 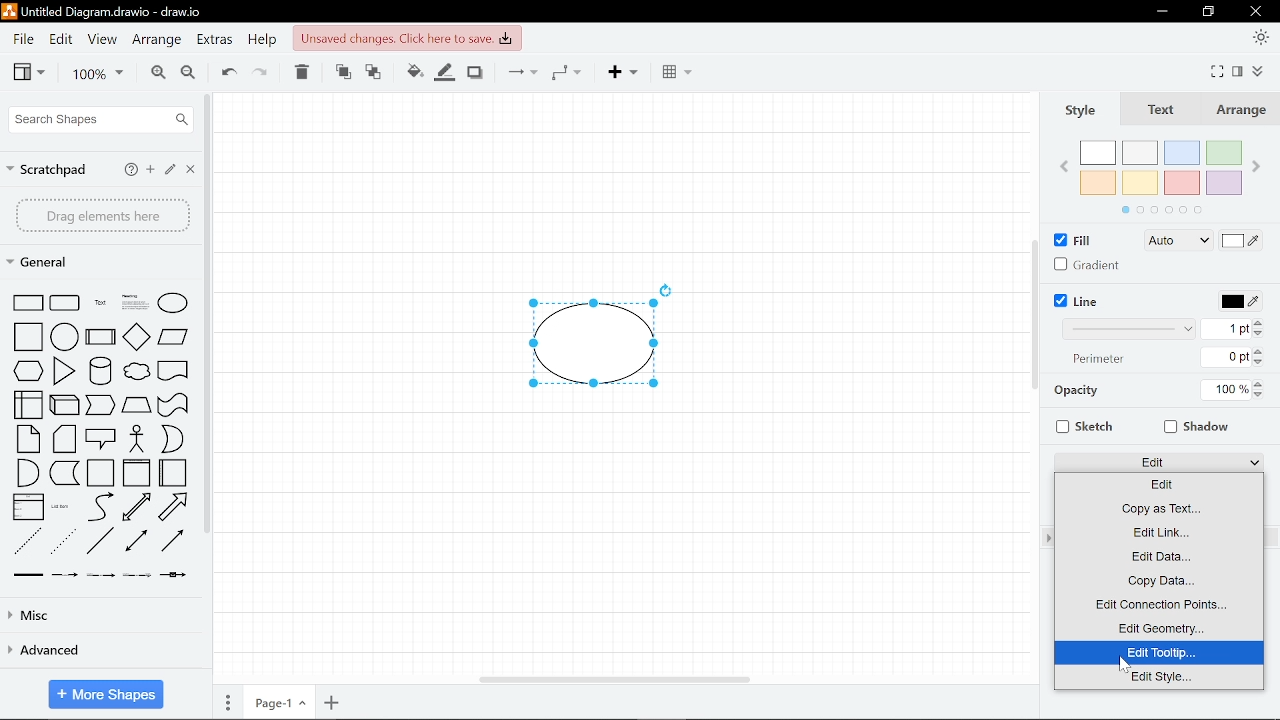 I want to click on View, so click(x=102, y=37).